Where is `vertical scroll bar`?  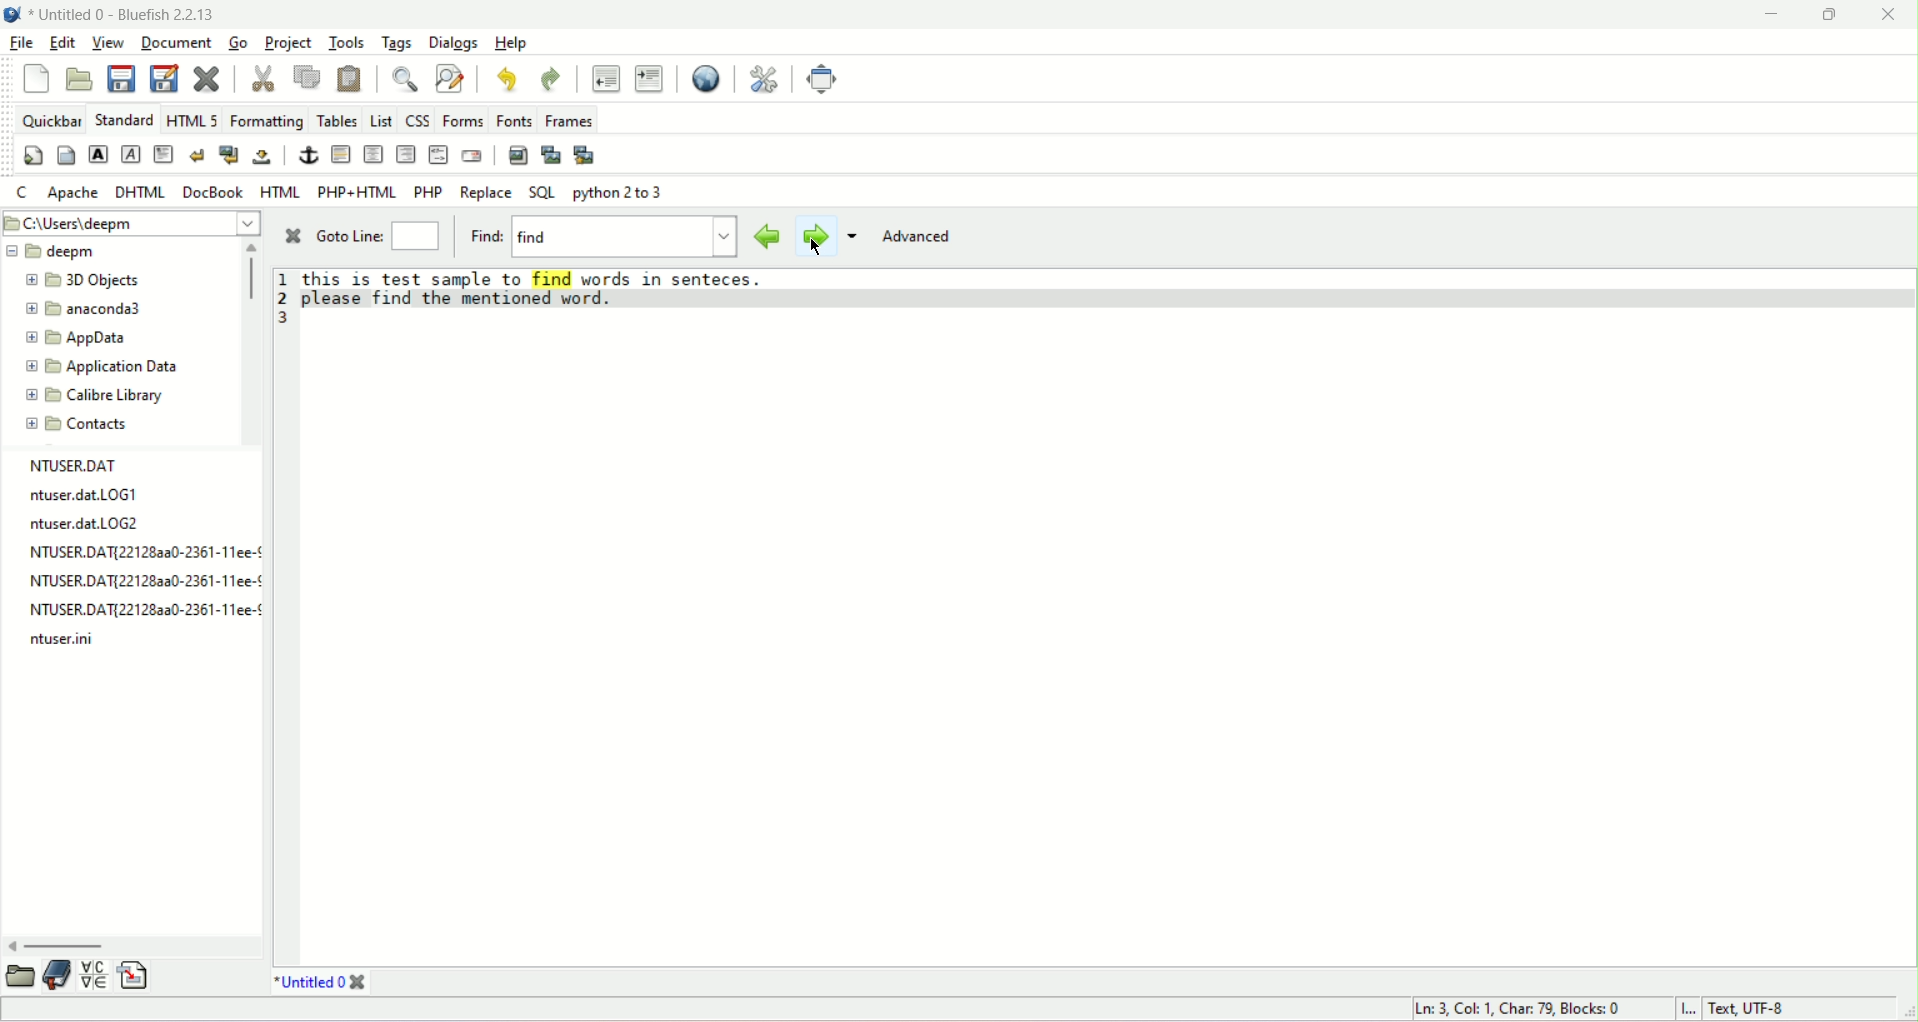 vertical scroll bar is located at coordinates (250, 283).